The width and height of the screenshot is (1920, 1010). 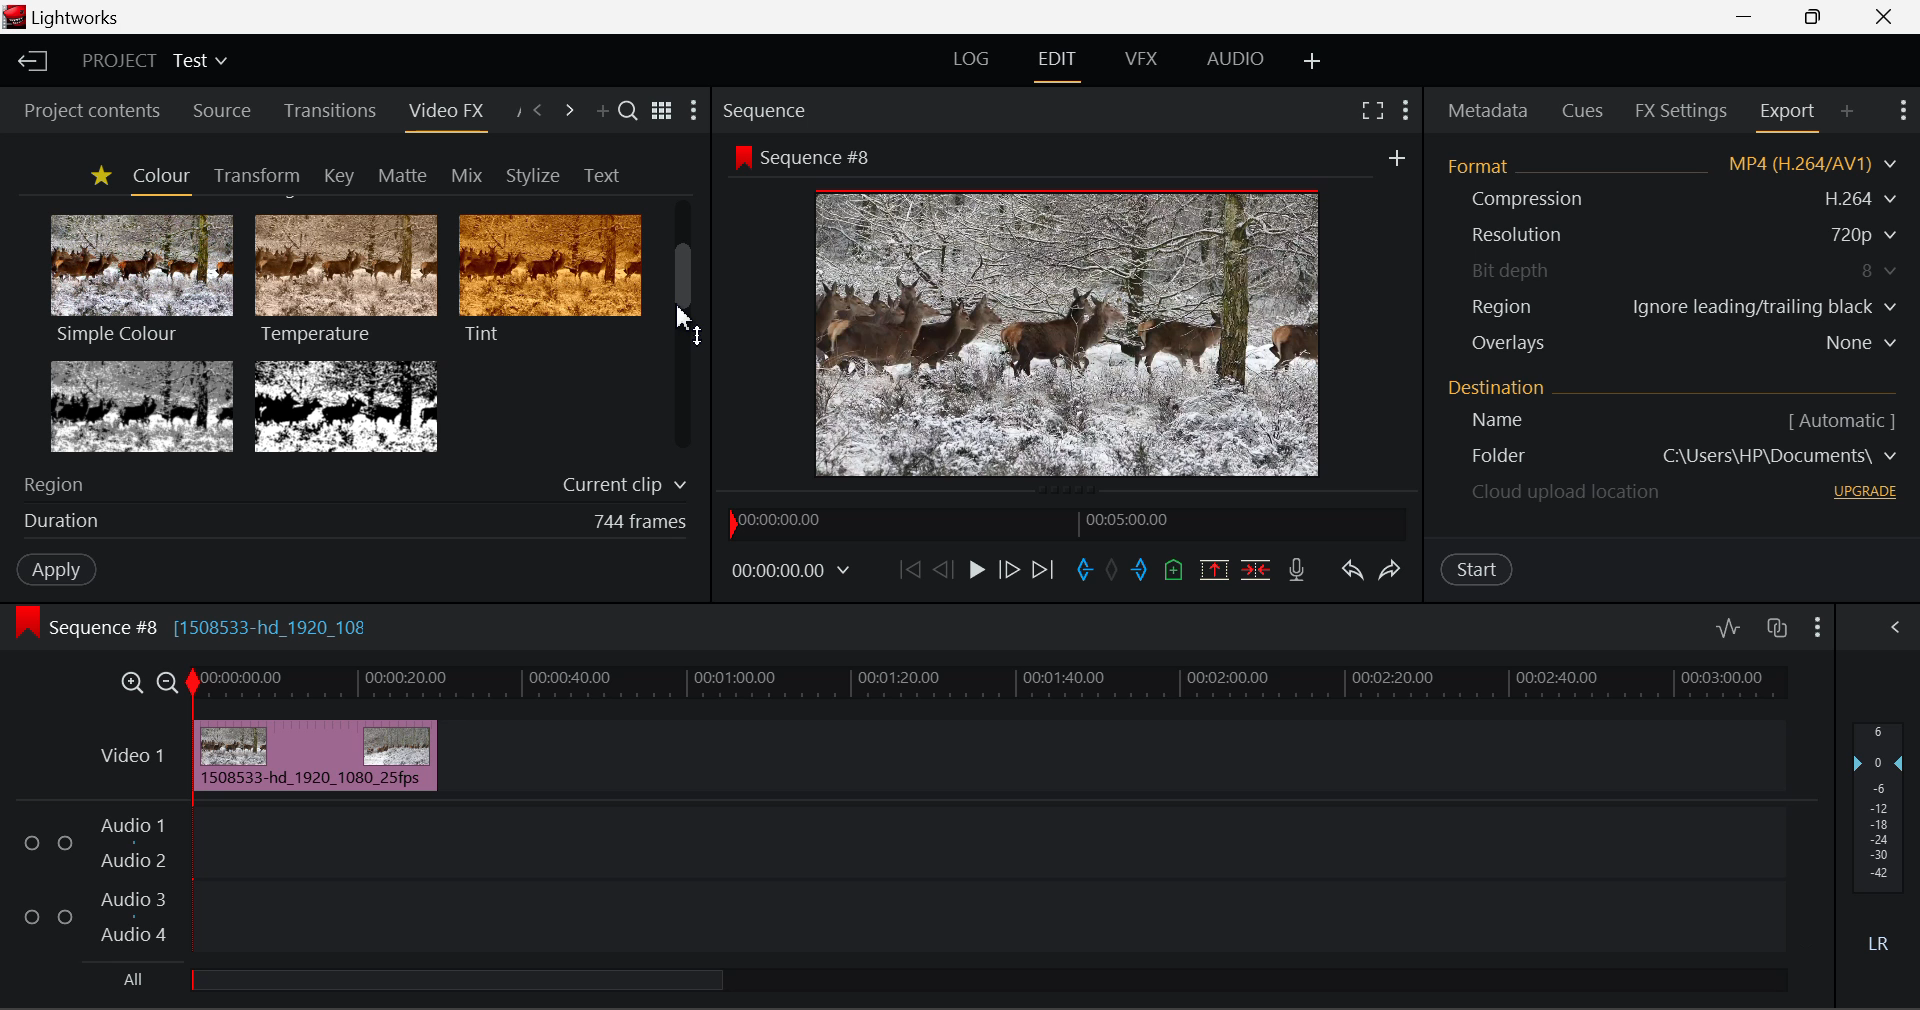 I want to click on Key, so click(x=338, y=175).